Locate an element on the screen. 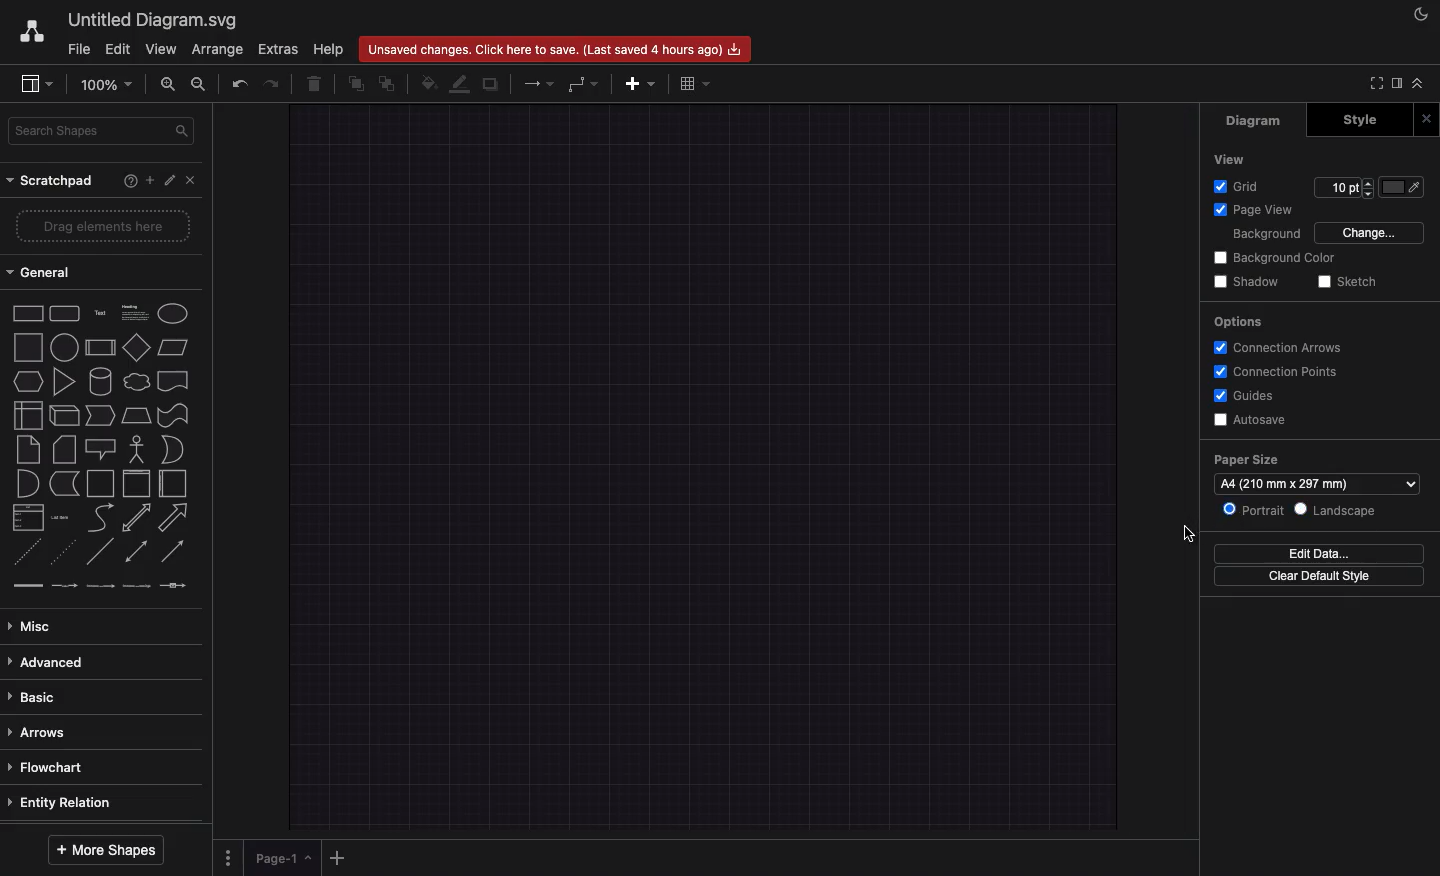 This screenshot has width=1440, height=876. Zoom out is located at coordinates (201, 85).